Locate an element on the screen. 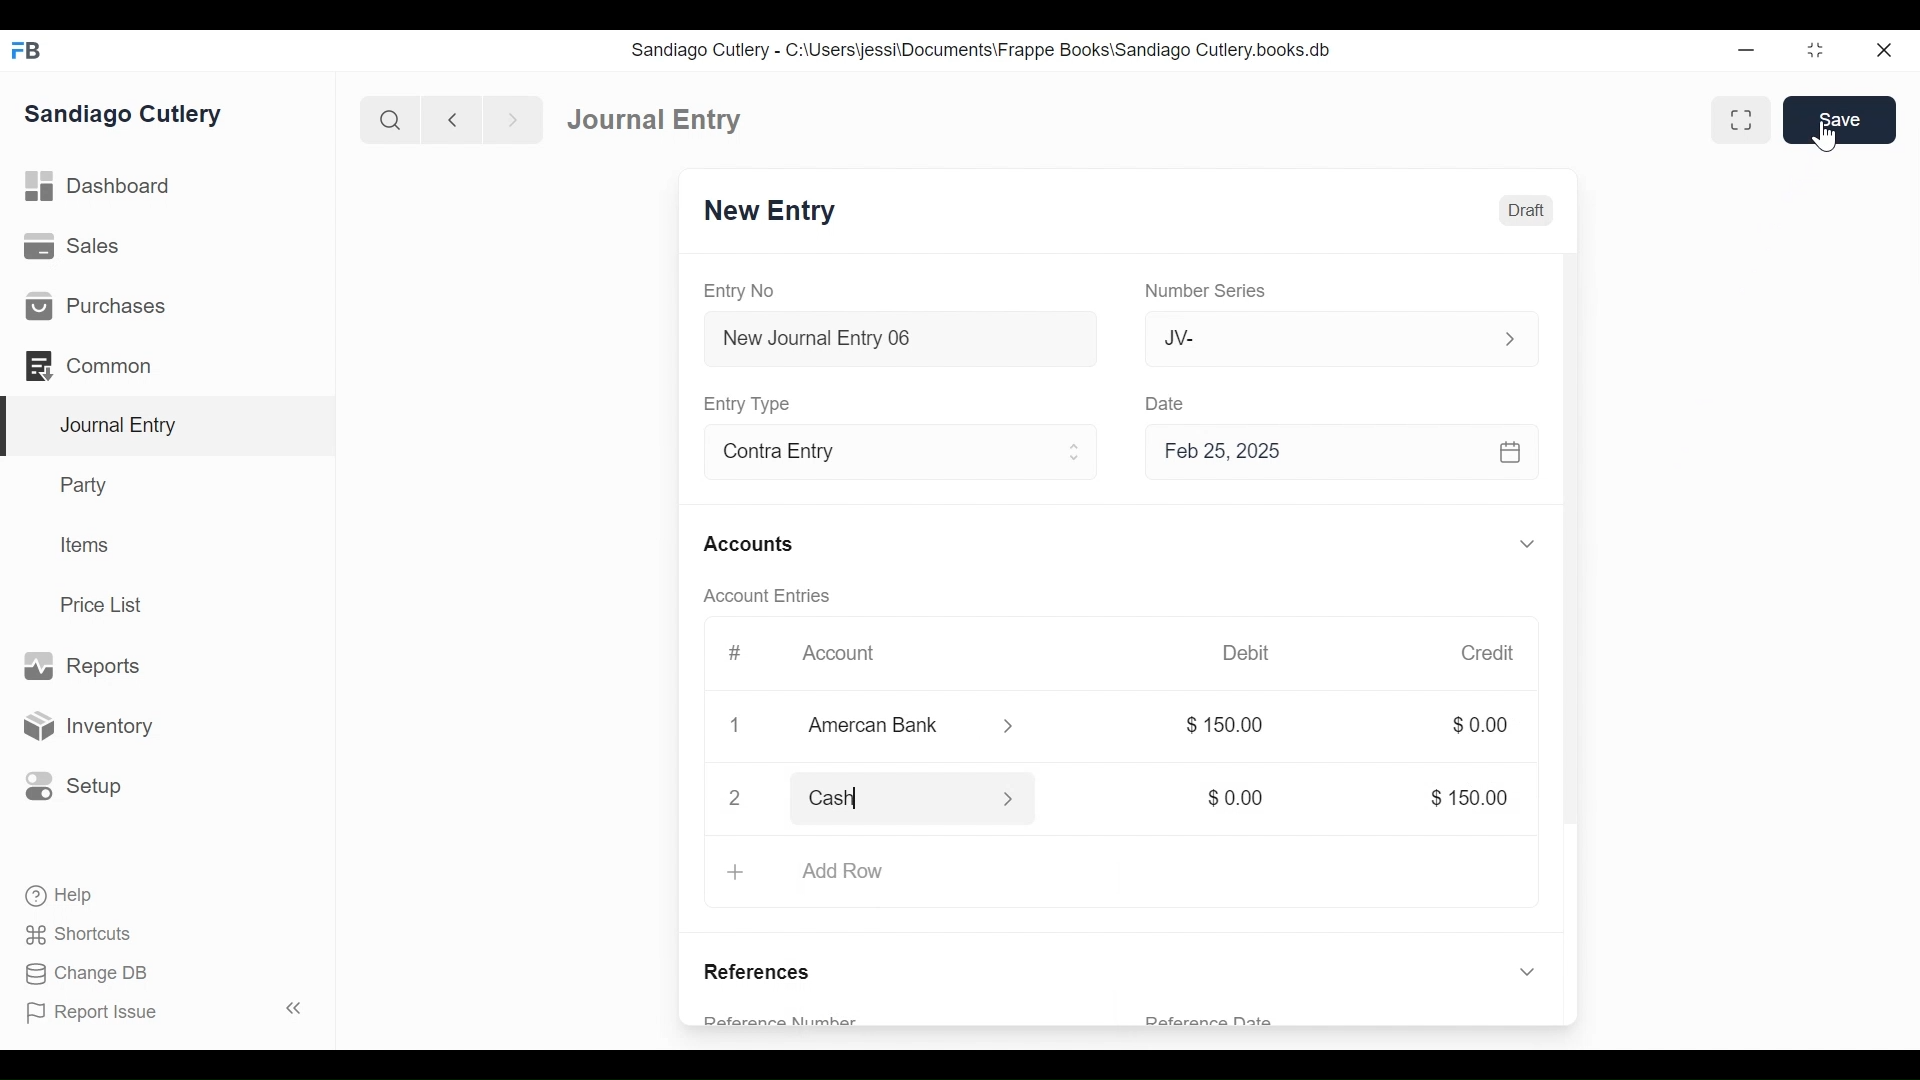 Image resolution: width=1920 pixels, height=1080 pixels. Cash is located at coordinates (890, 798).